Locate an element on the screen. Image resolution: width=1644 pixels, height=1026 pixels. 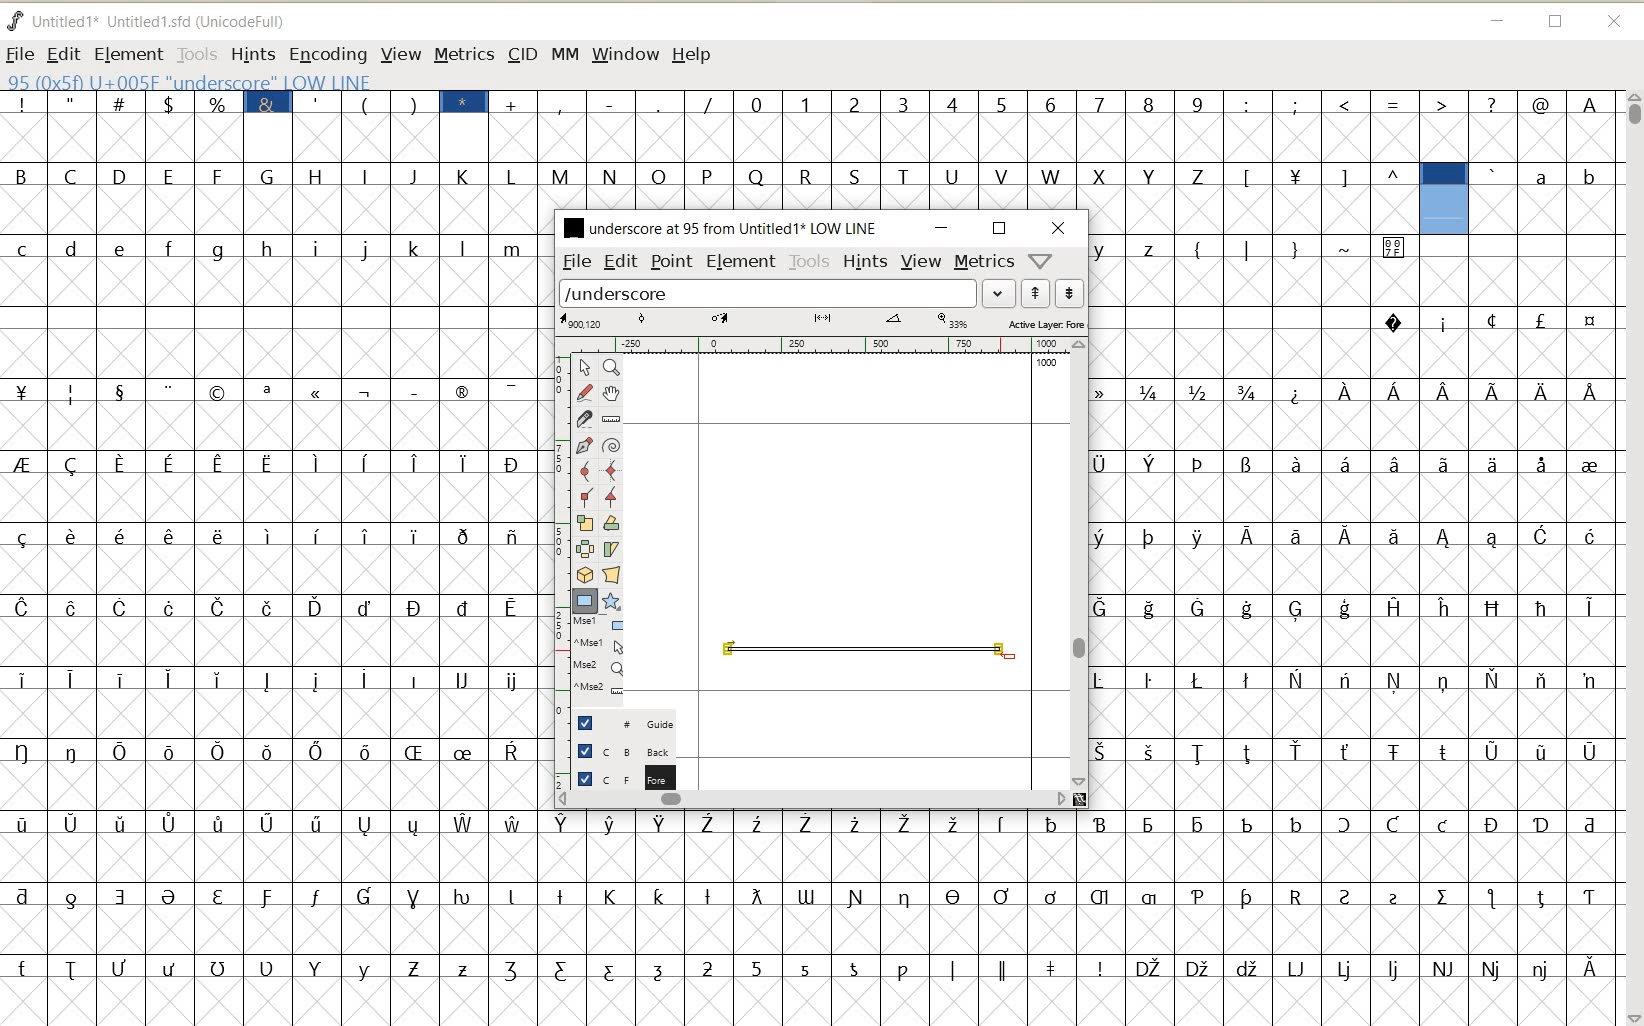
change whether spiro is active or not is located at coordinates (611, 443).